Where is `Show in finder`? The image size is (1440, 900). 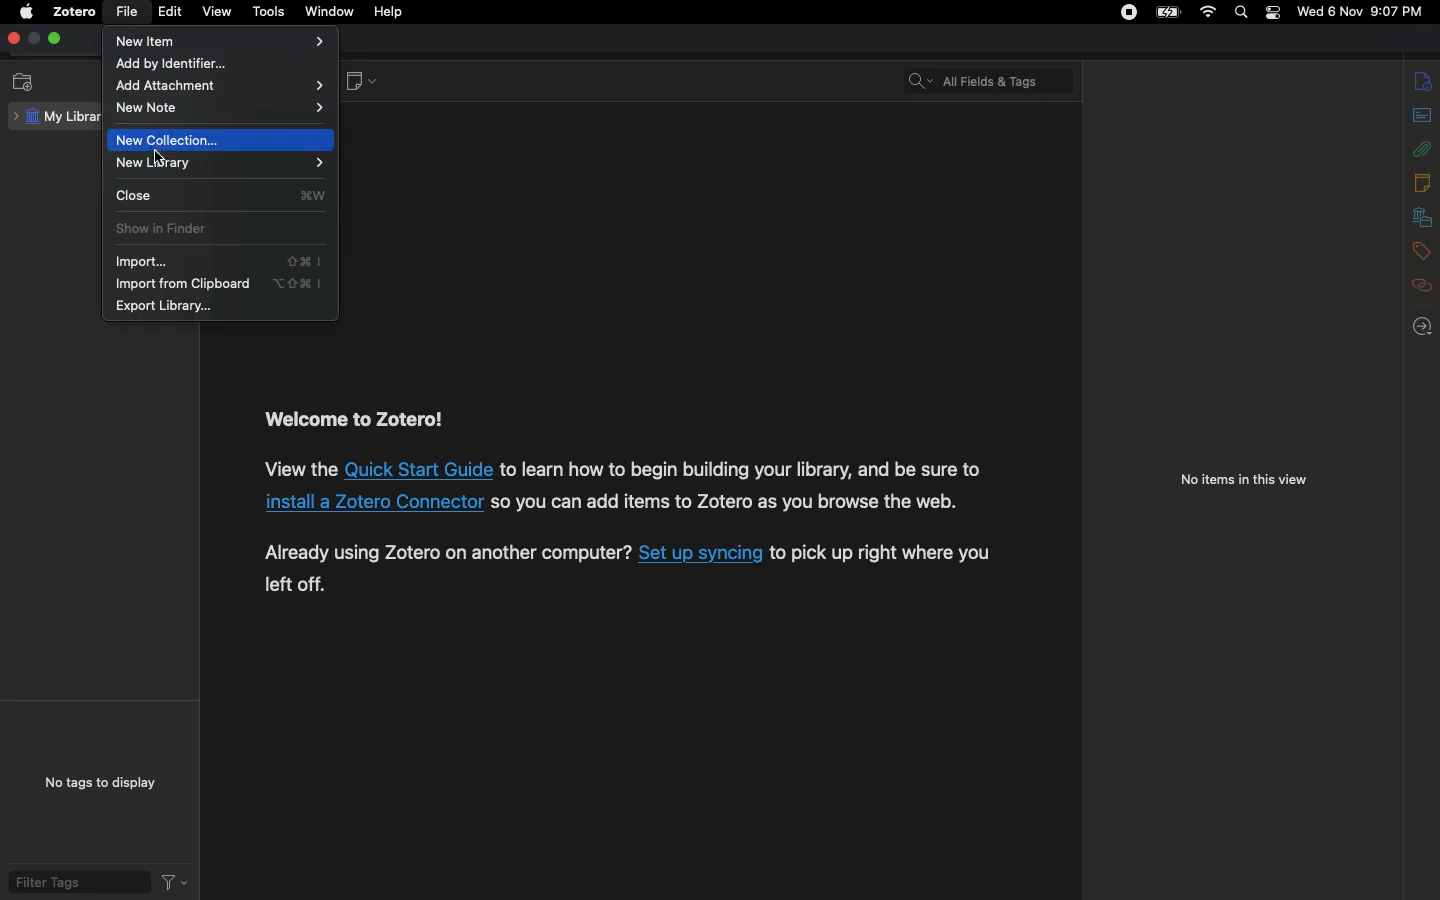
Show in finder is located at coordinates (166, 231).